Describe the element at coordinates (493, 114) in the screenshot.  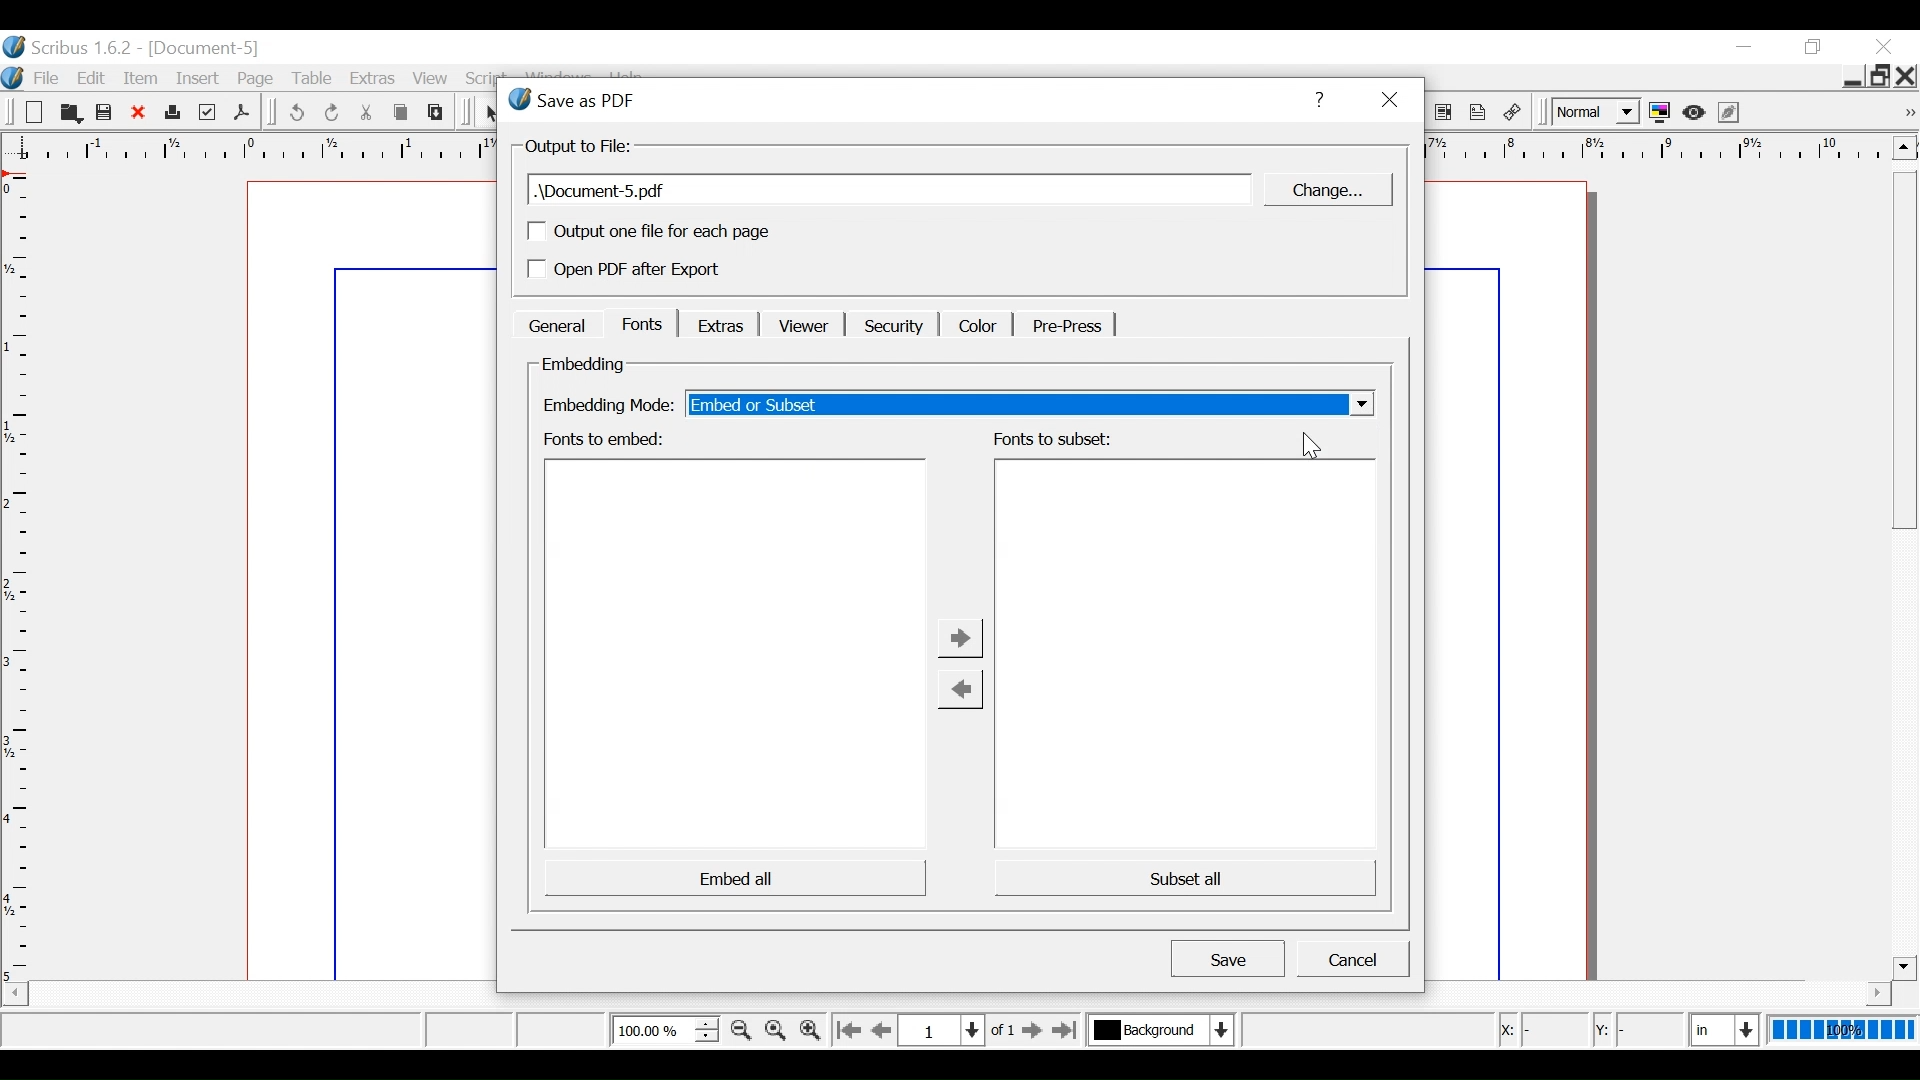
I see `Select` at that location.